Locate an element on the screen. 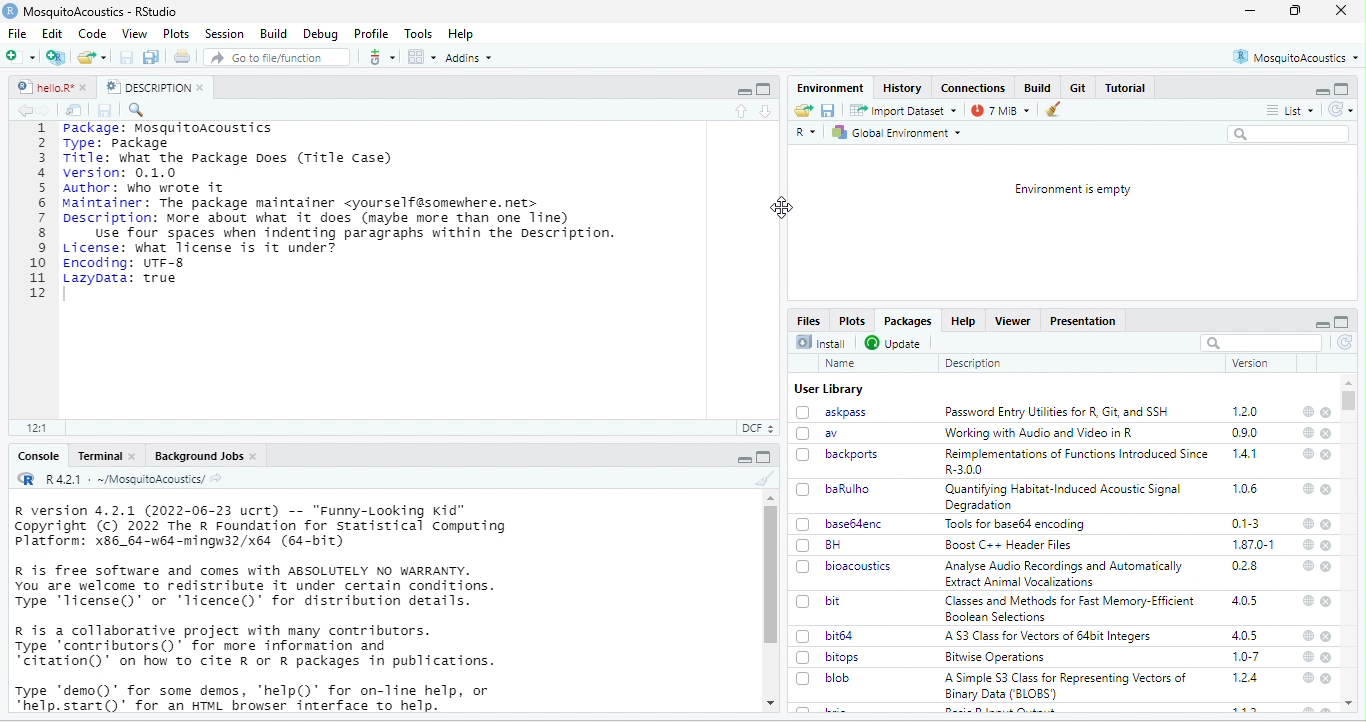  Bitwise Operations is located at coordinates (993, 658).